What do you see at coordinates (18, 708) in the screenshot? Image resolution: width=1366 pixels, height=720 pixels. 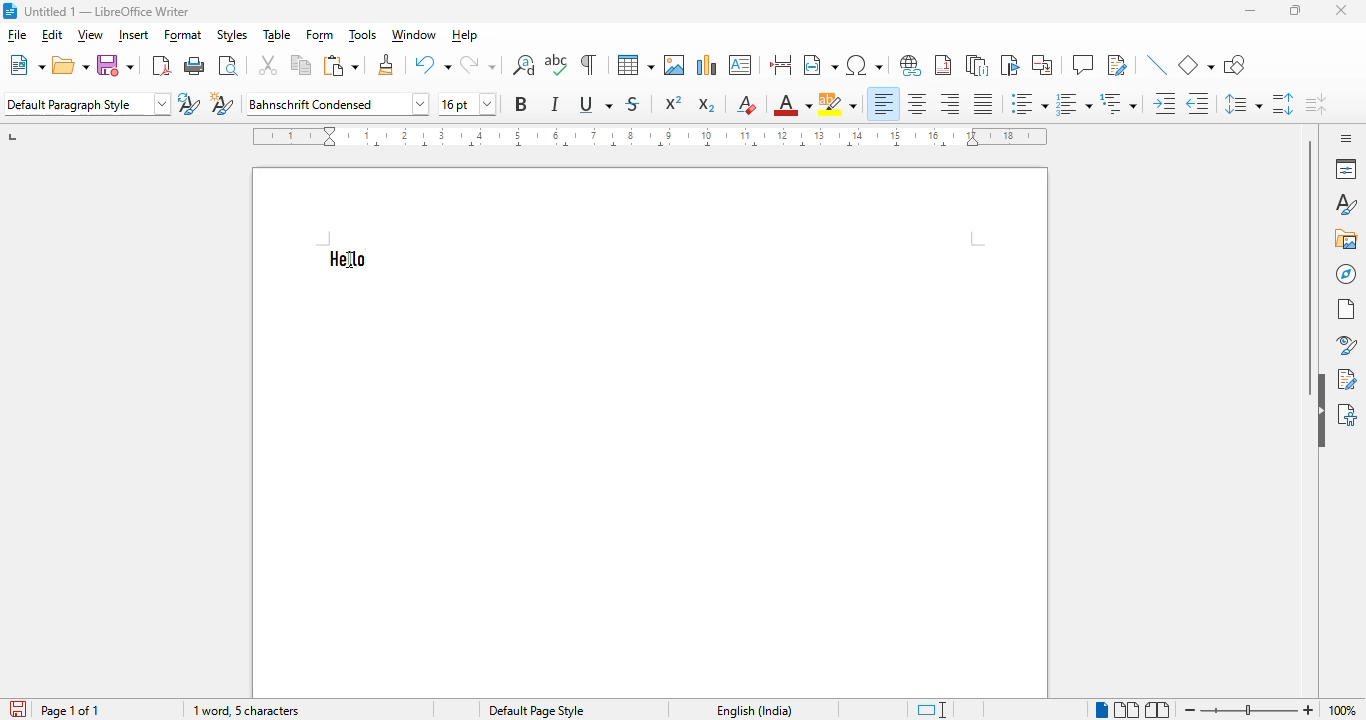 I see `the document has been modified` at bounding box center [18, 708].